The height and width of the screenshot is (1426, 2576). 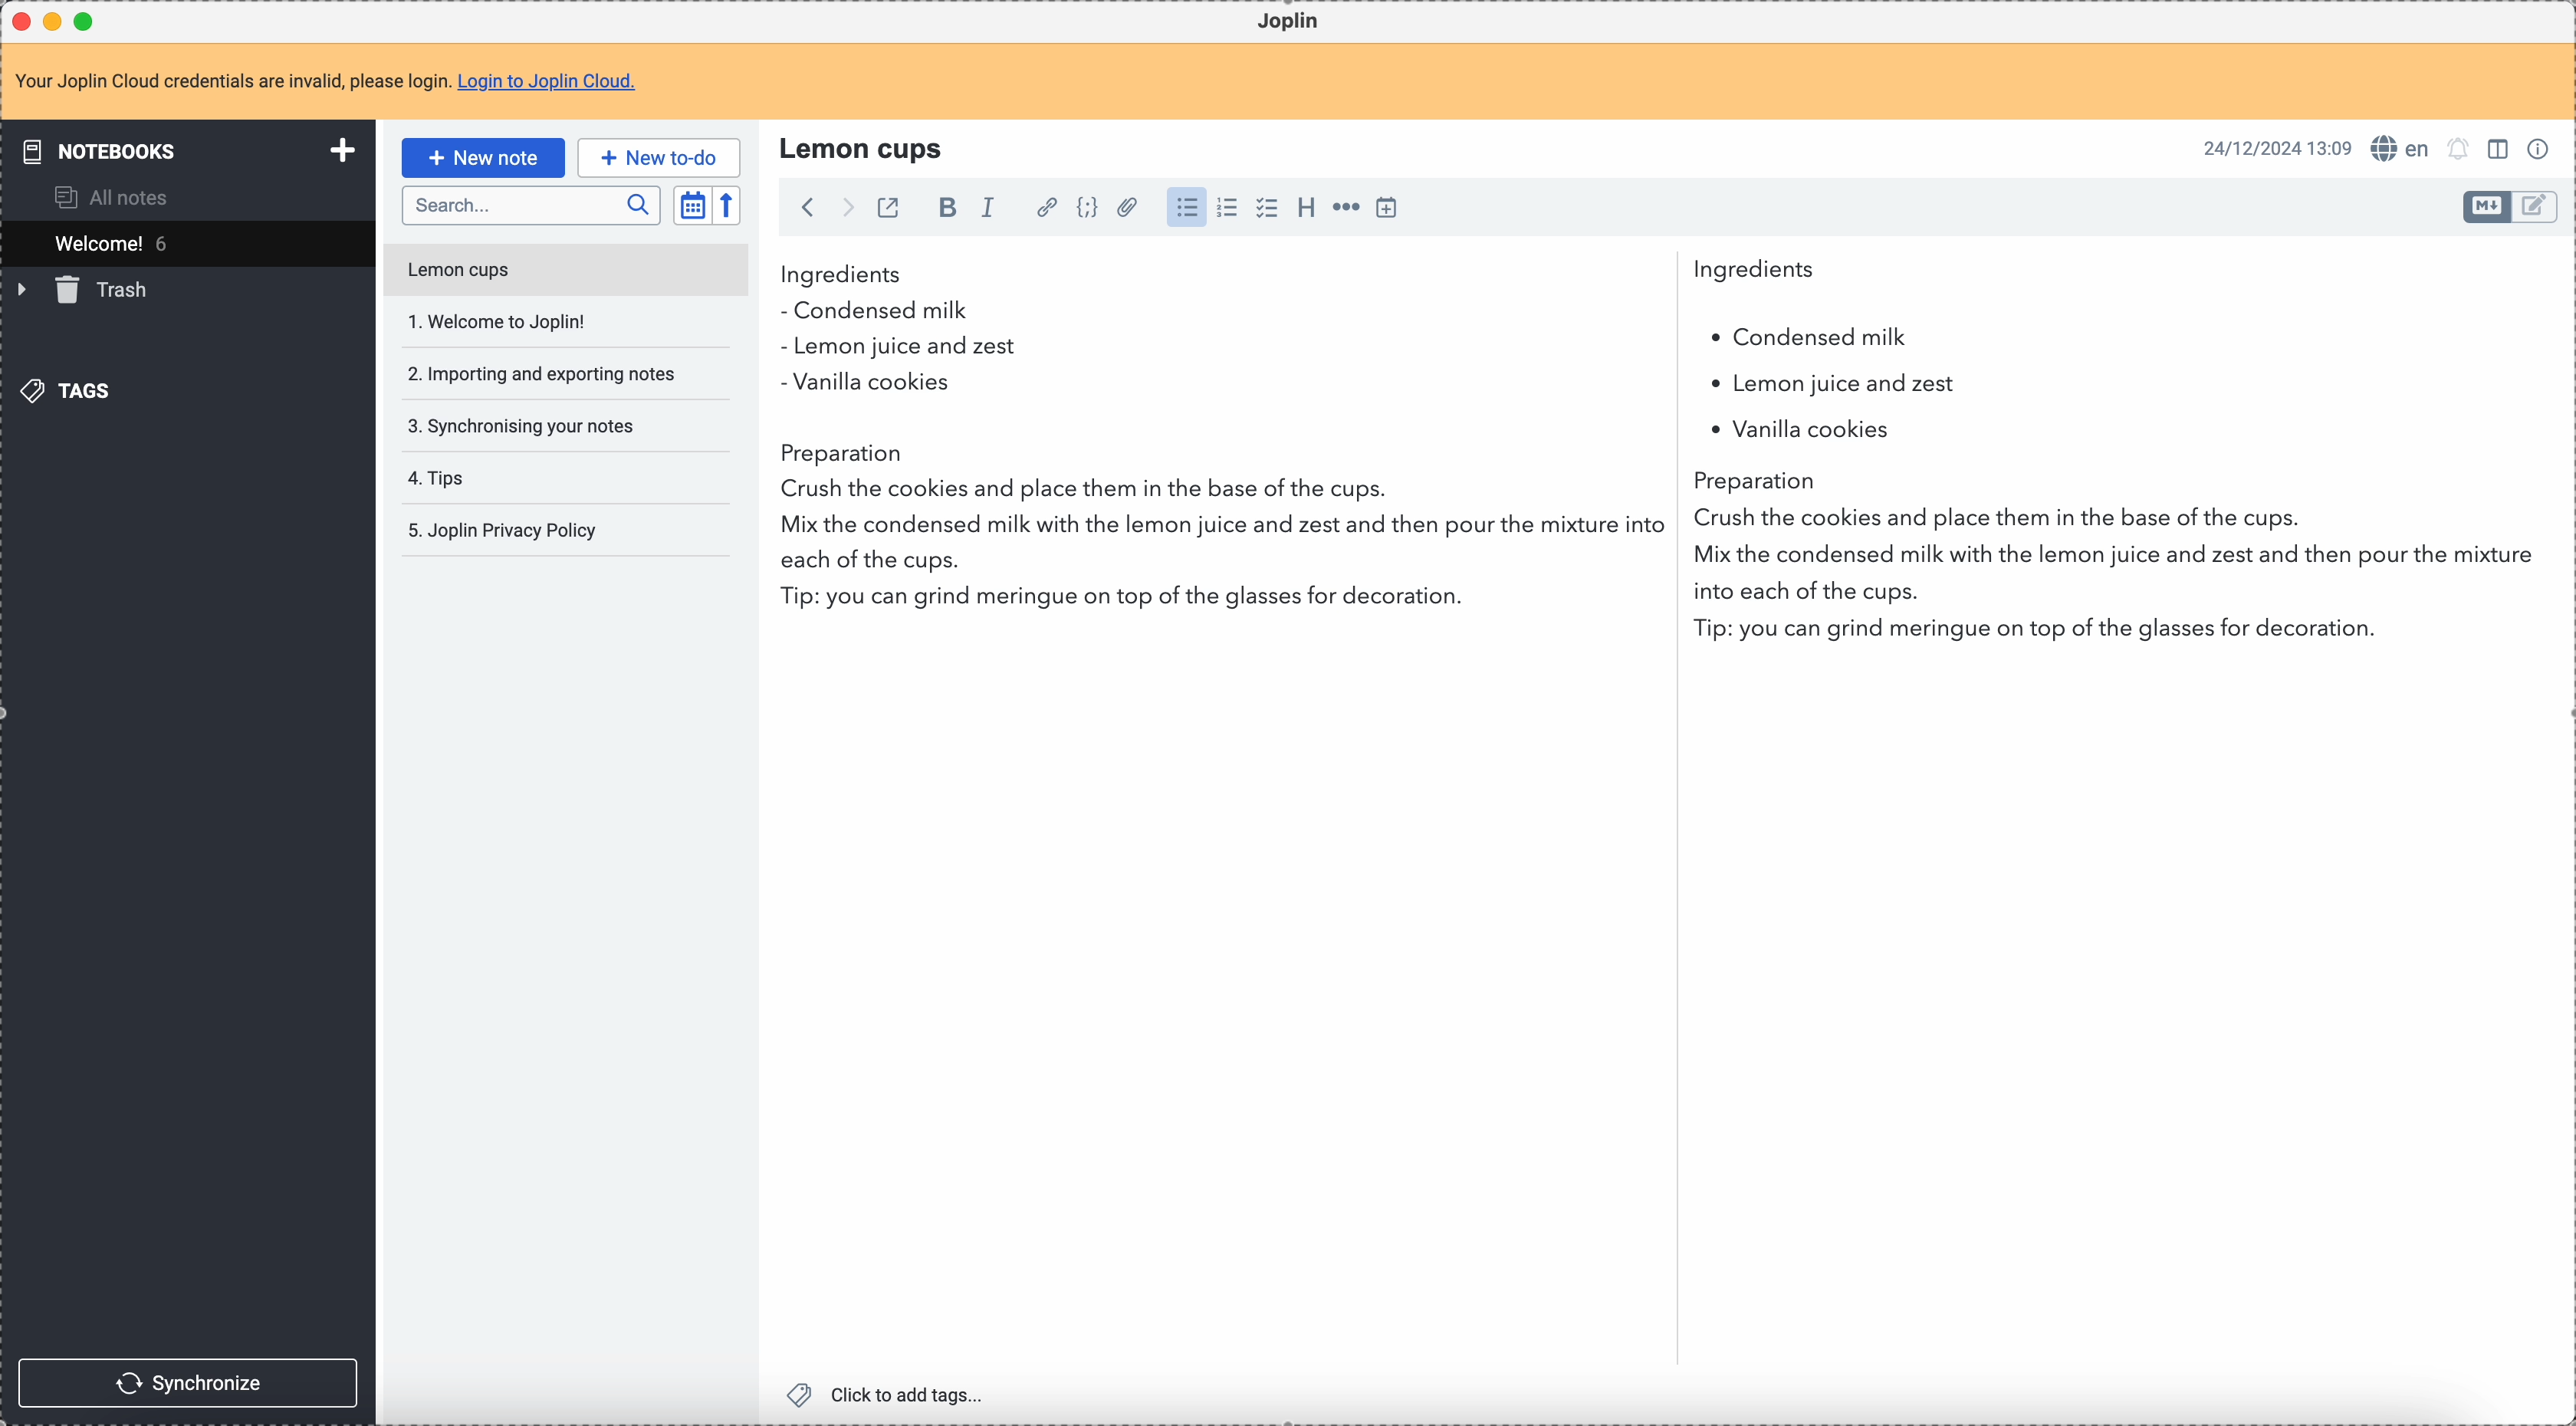 I want to click on minimize, so click(x=57, y=23).